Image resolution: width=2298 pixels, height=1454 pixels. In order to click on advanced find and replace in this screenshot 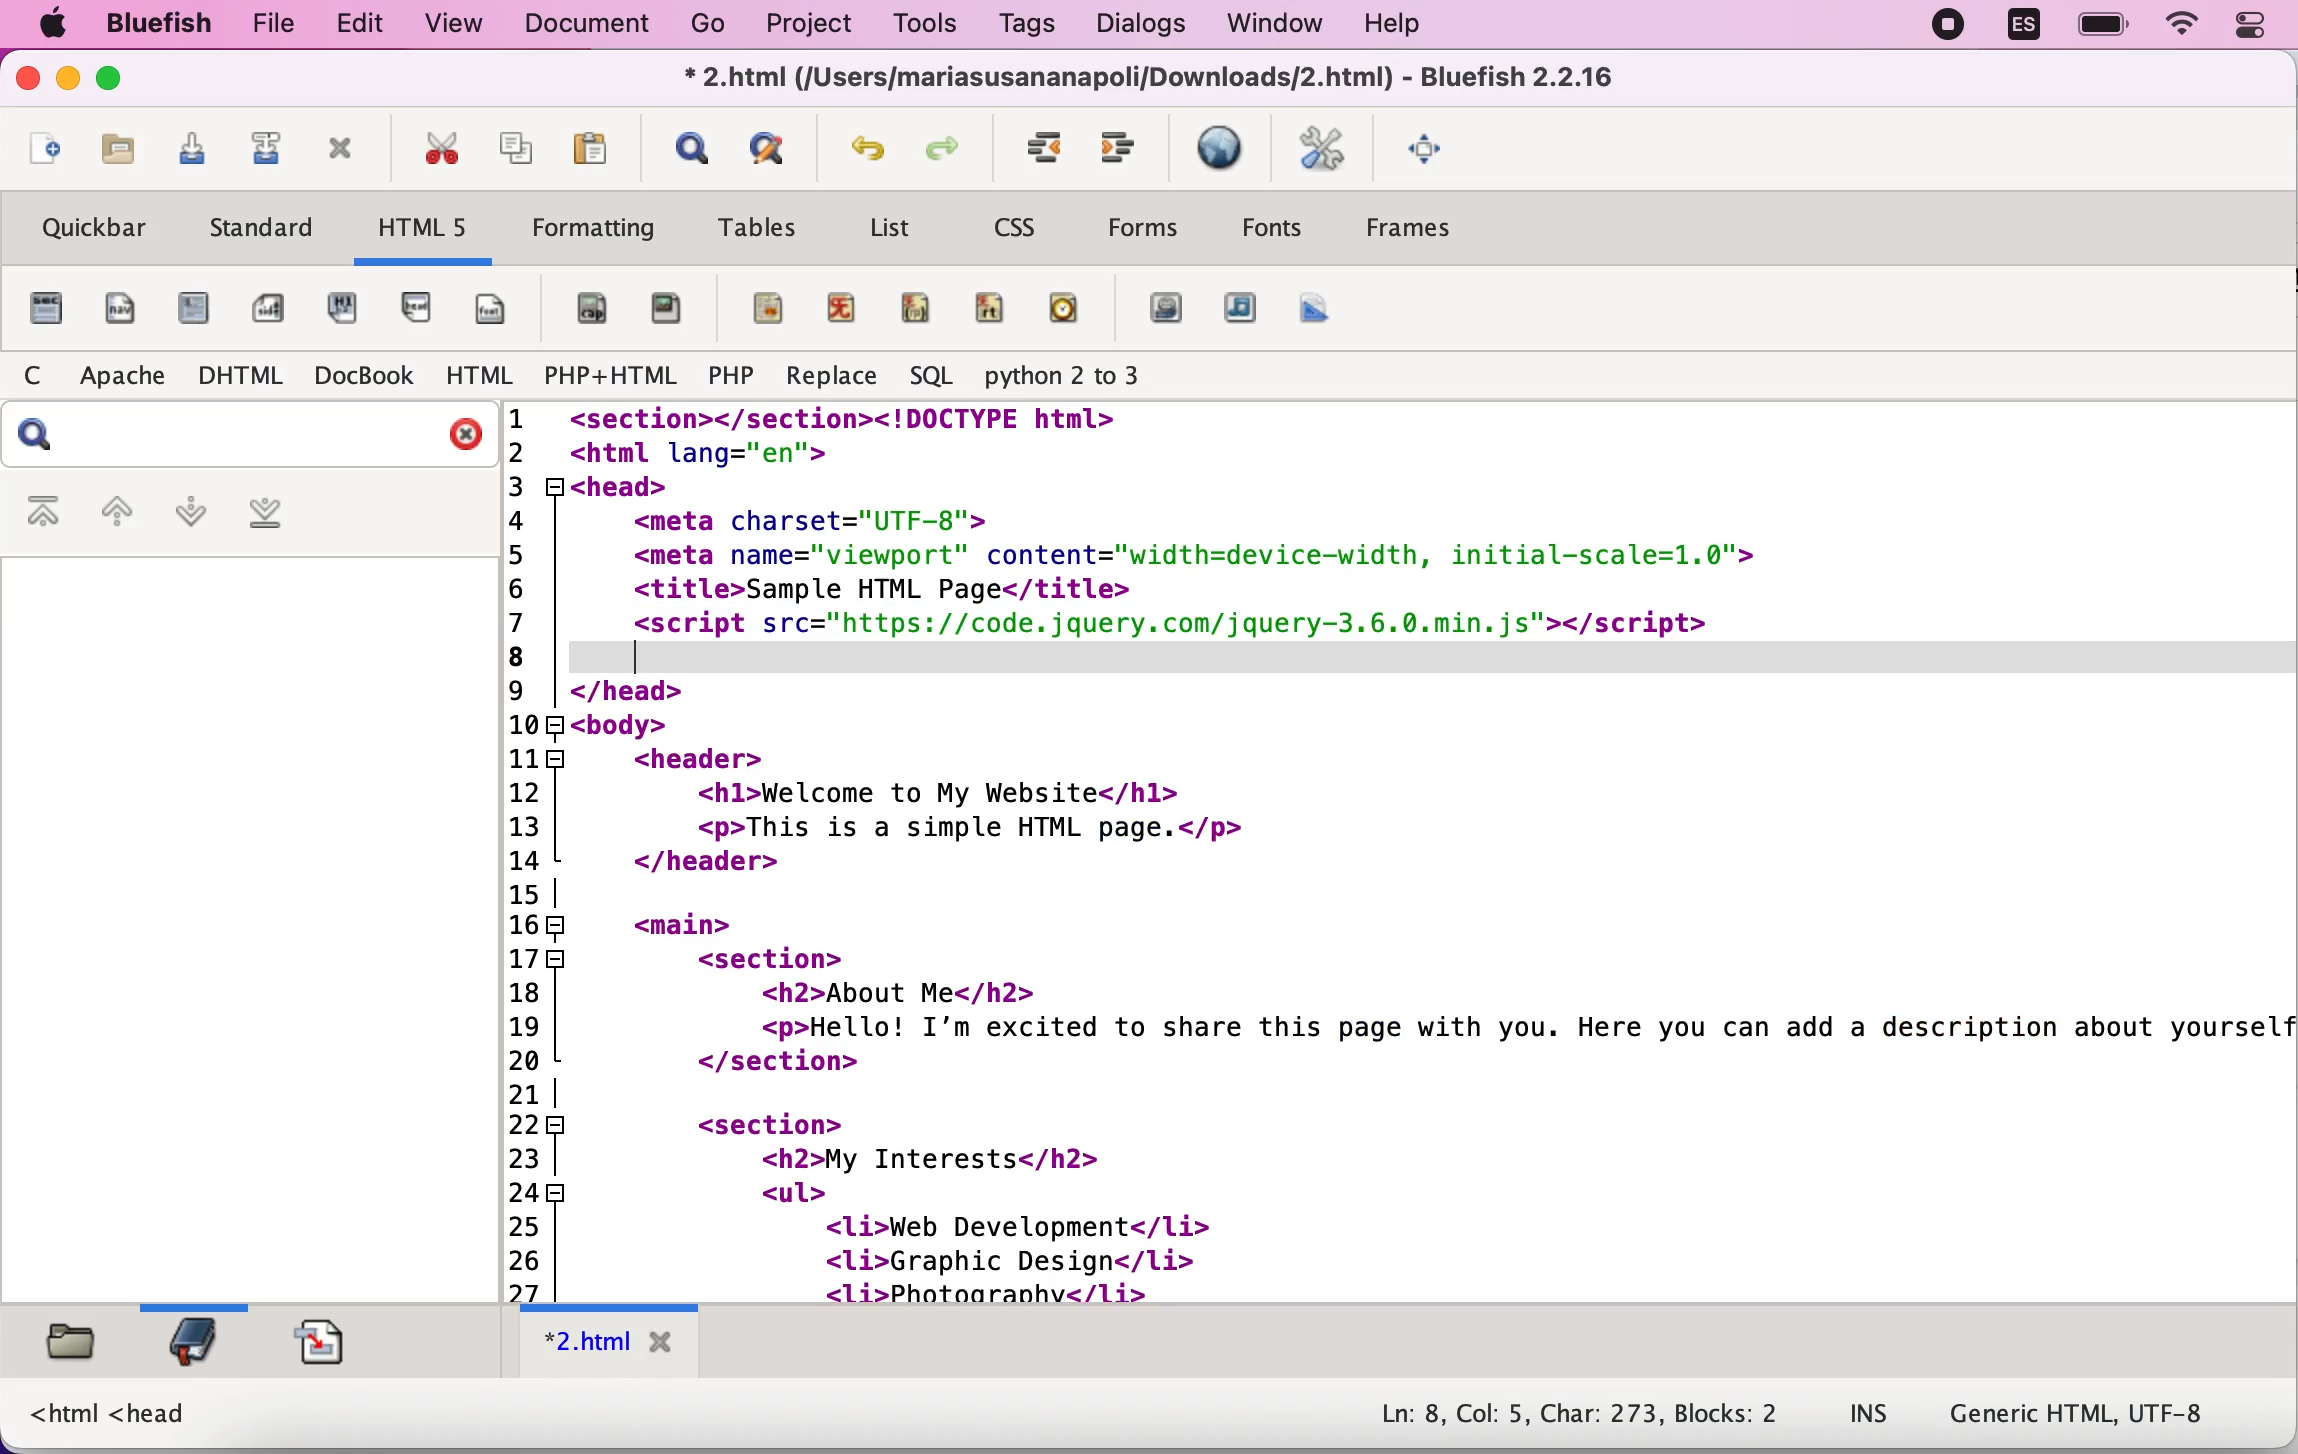, I will do `click(776, 147)`.